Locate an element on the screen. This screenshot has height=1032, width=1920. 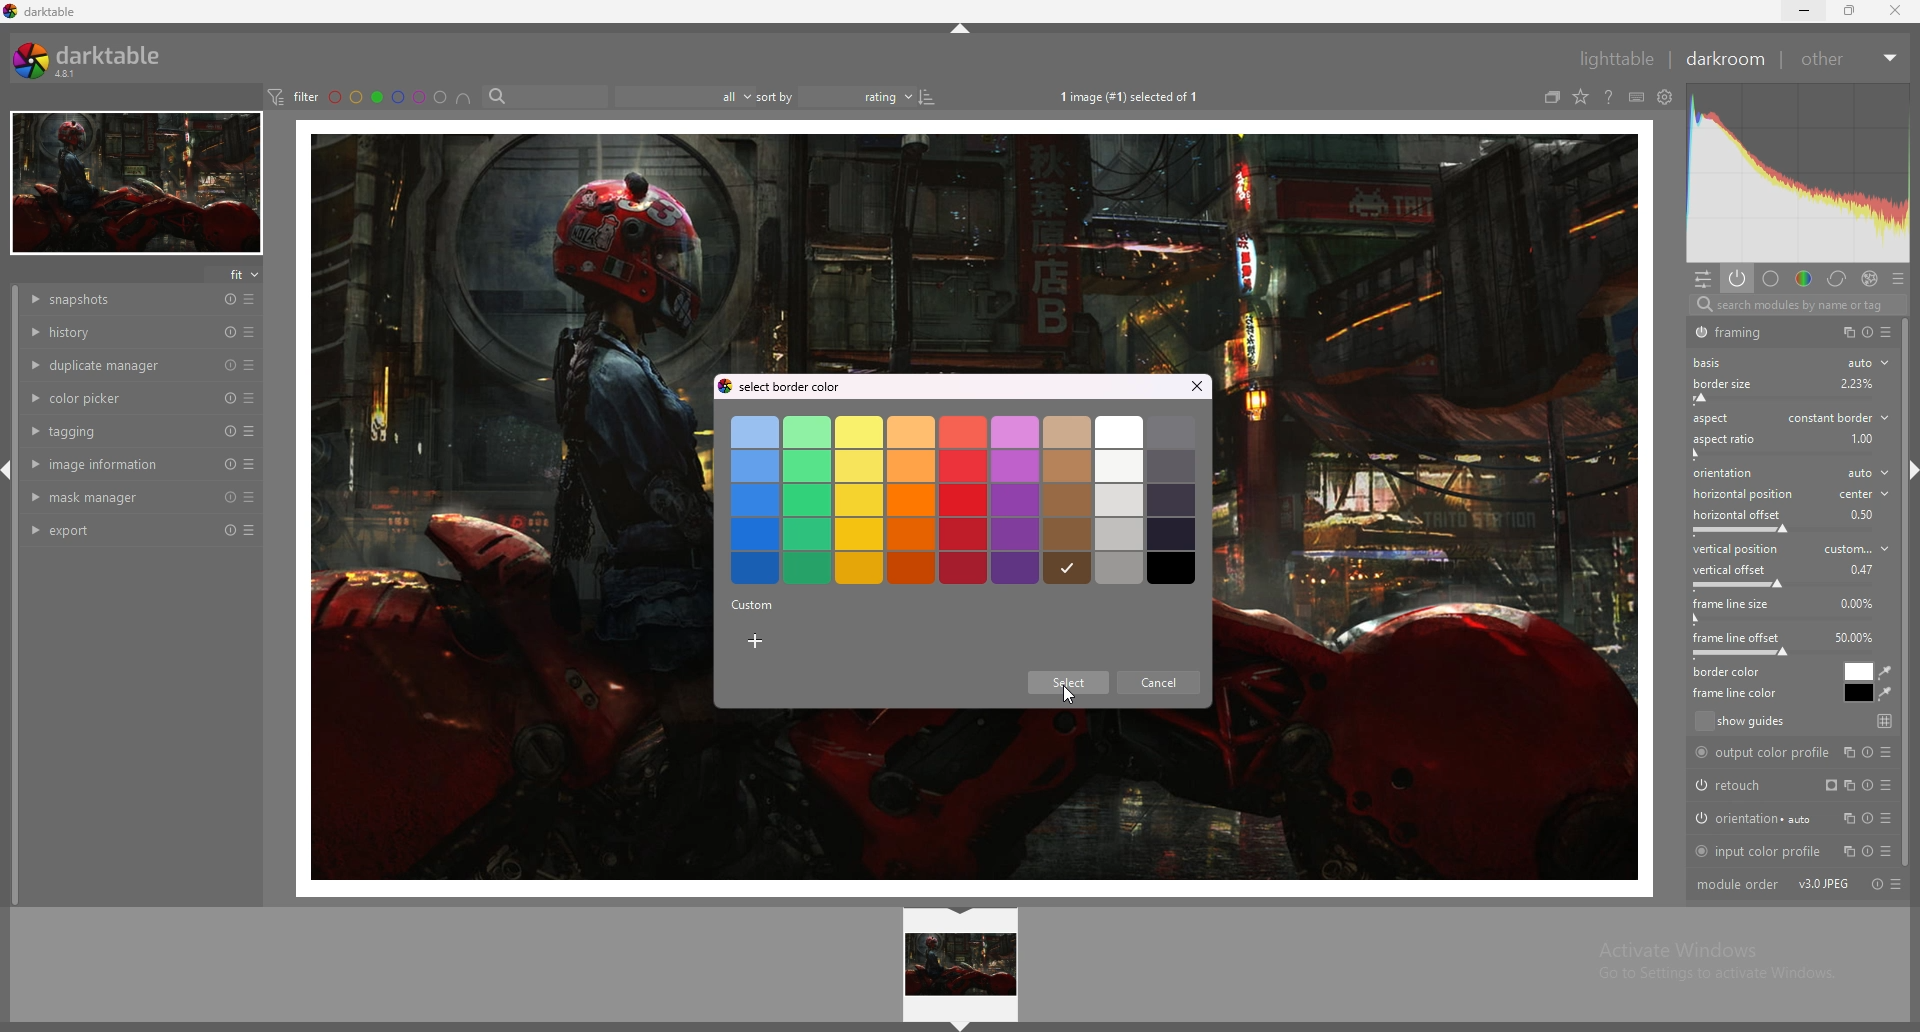
presets is located at coordinates (251, 299).